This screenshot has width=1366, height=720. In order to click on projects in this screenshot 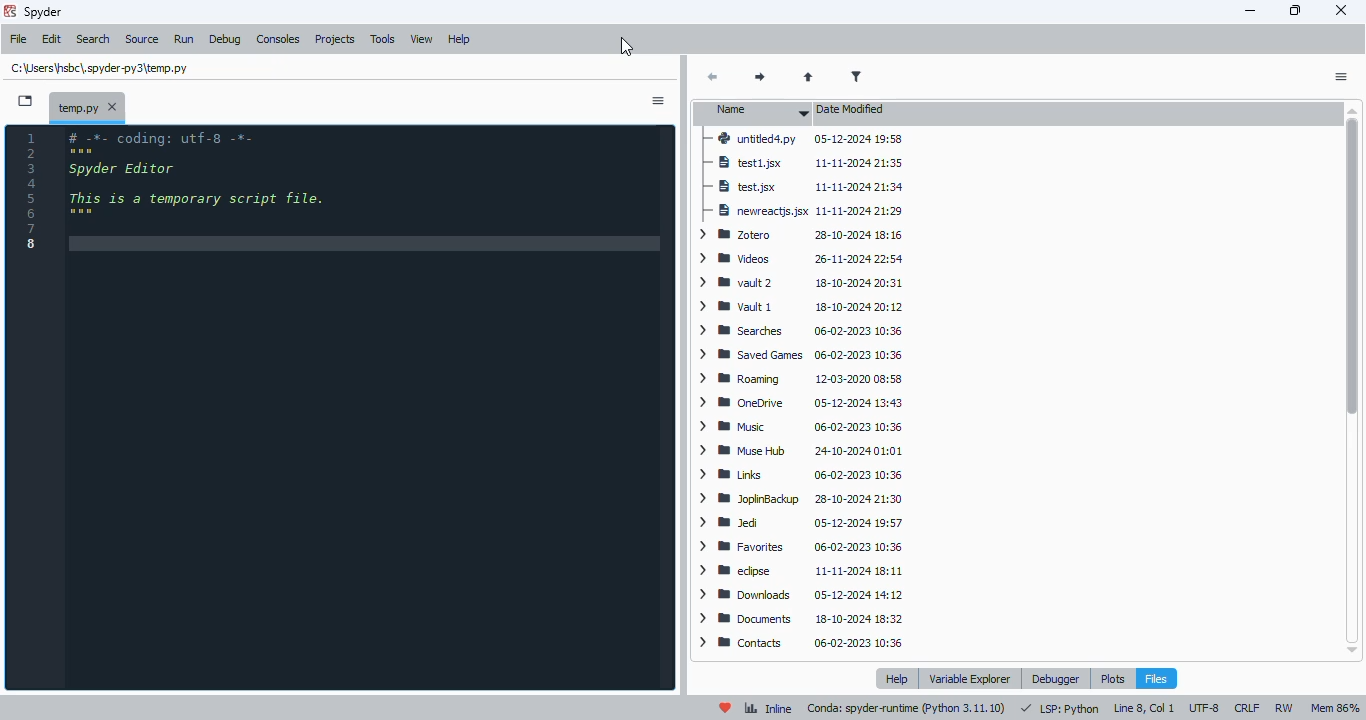, I will do `click(337, 39)`.